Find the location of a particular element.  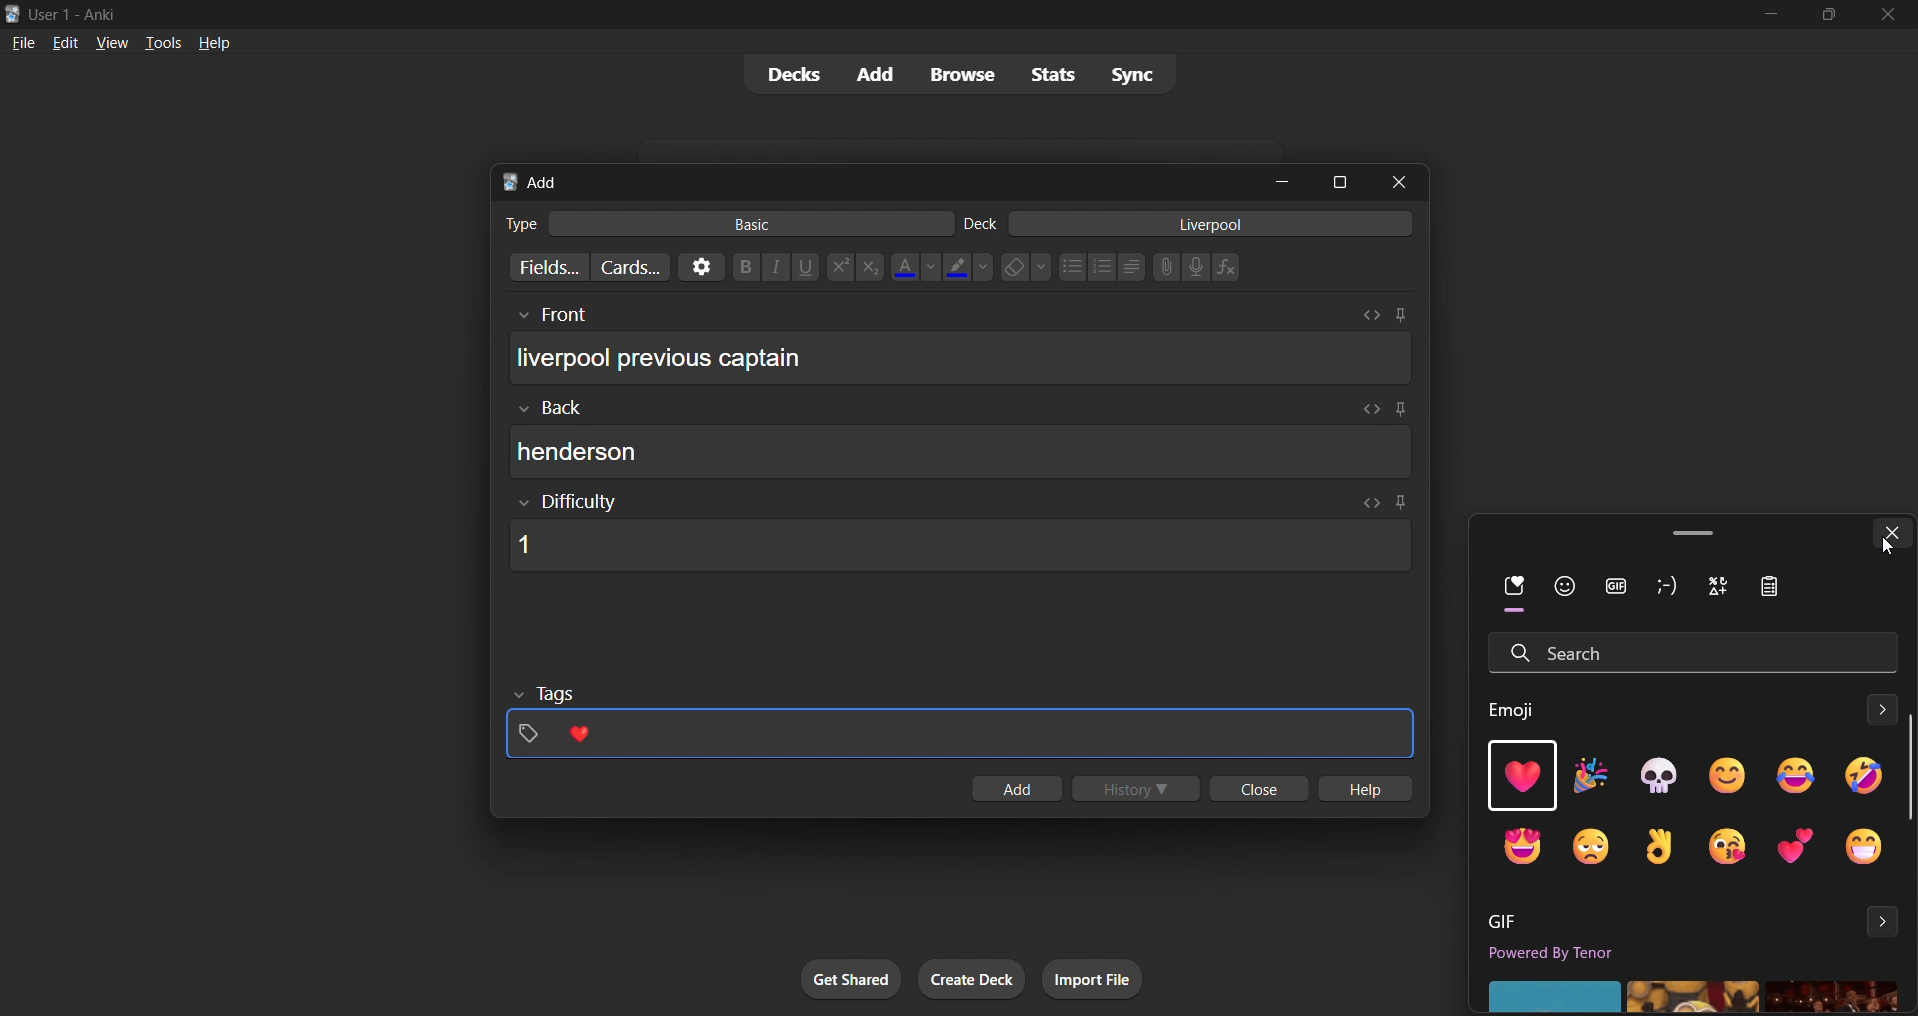

add is located at coordinates (1014, 790).